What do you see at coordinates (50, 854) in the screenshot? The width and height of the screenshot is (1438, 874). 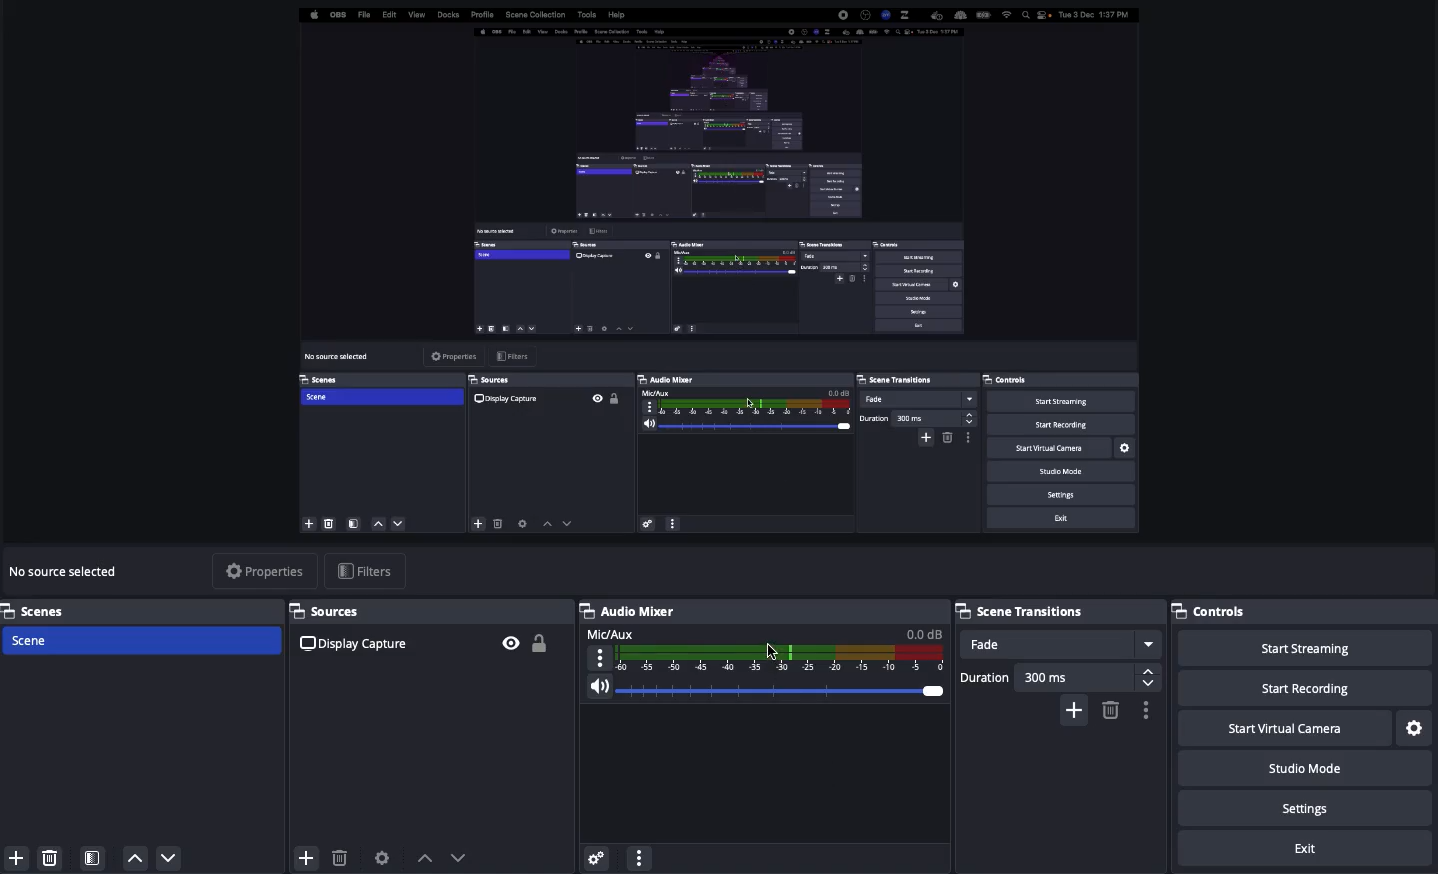 I see `Delete` at bounding box center [50, 854].